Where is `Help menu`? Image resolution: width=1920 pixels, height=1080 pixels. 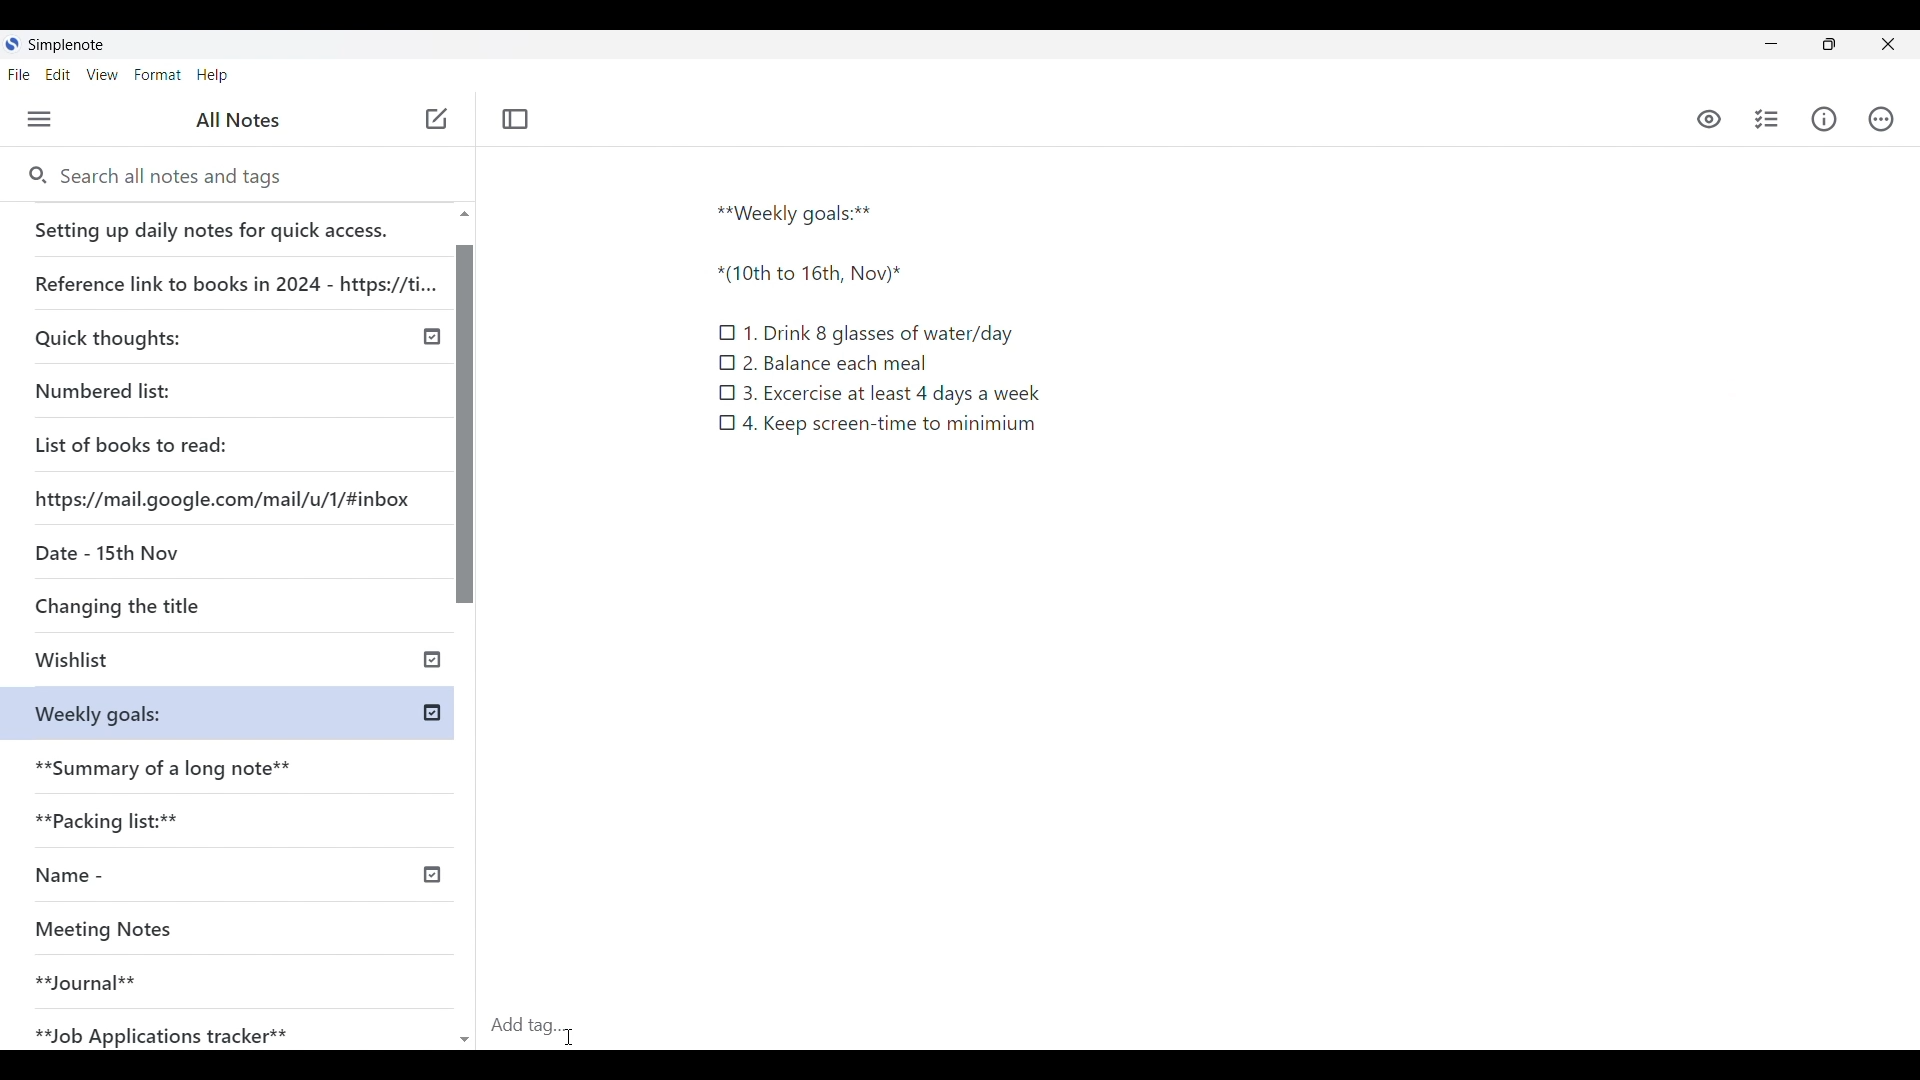
Help menu is located at coordinates (212, 75).